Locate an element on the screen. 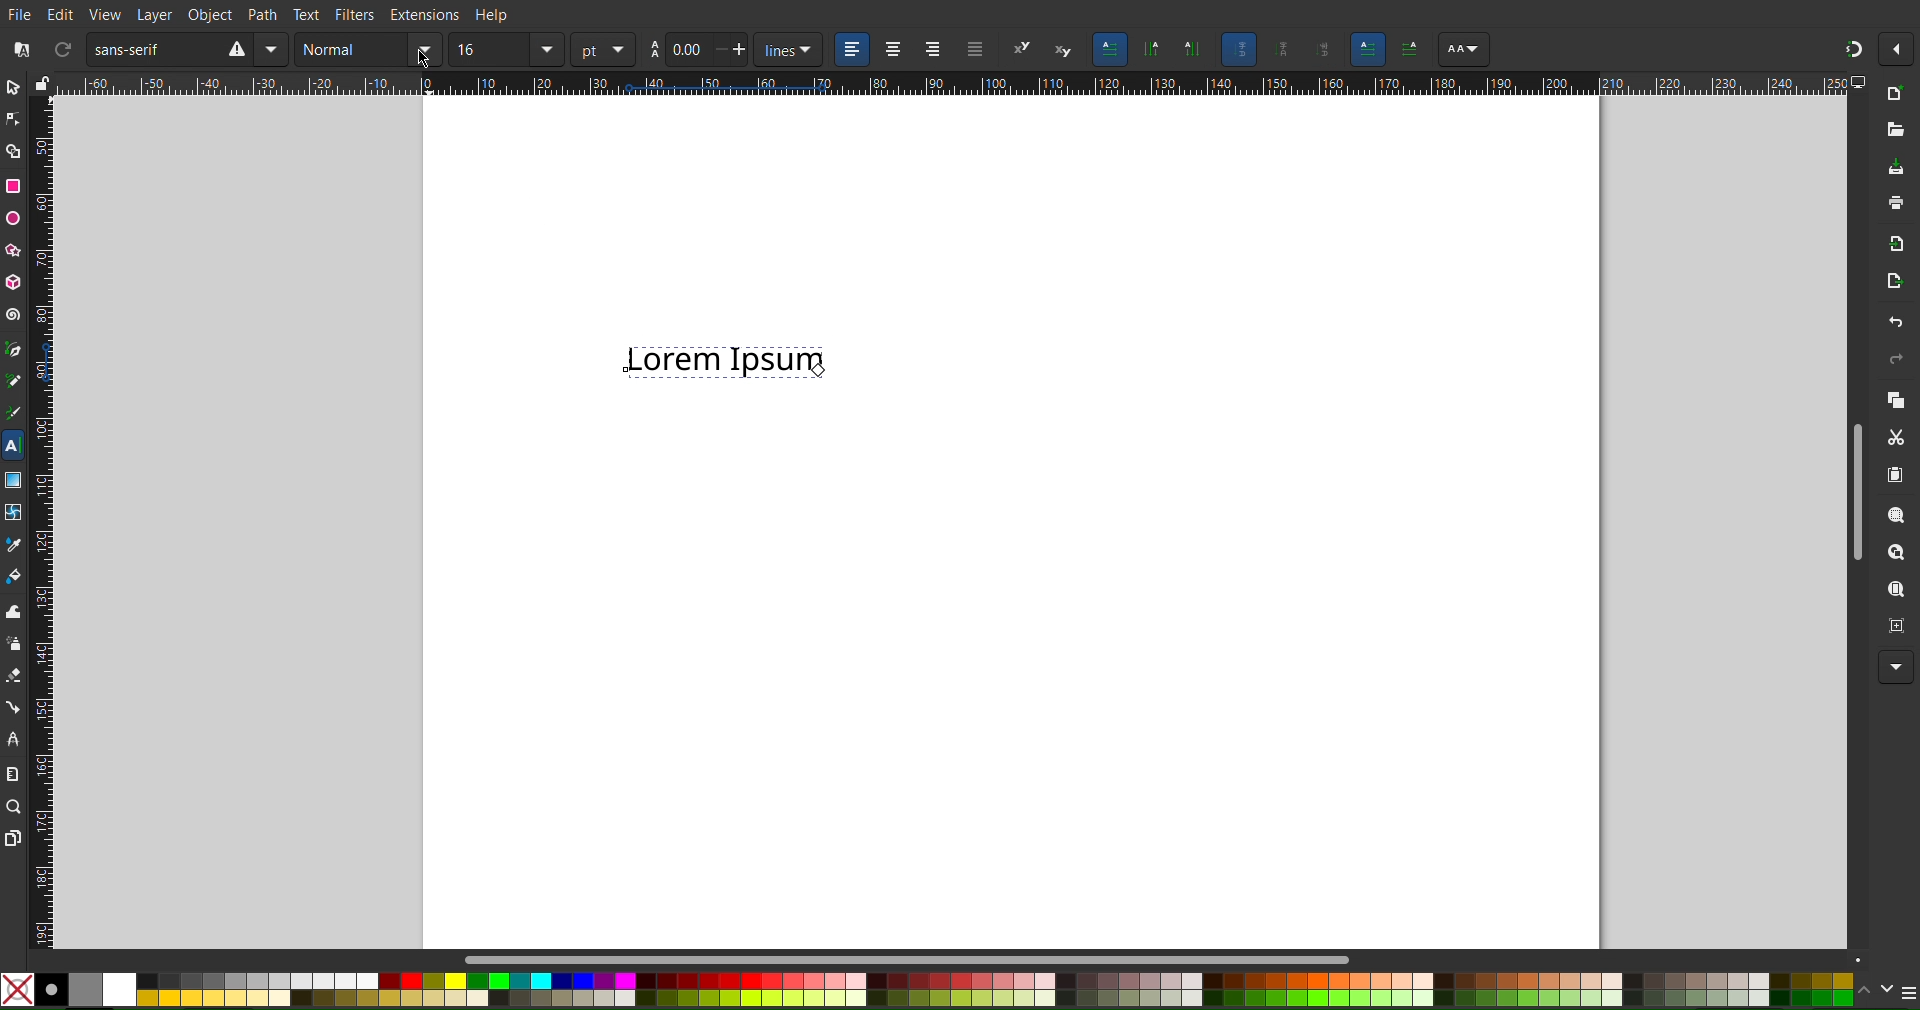 The width and height of the screenshot is (1920, 1010). Zoom Page is located at coordinates (1889, 591).